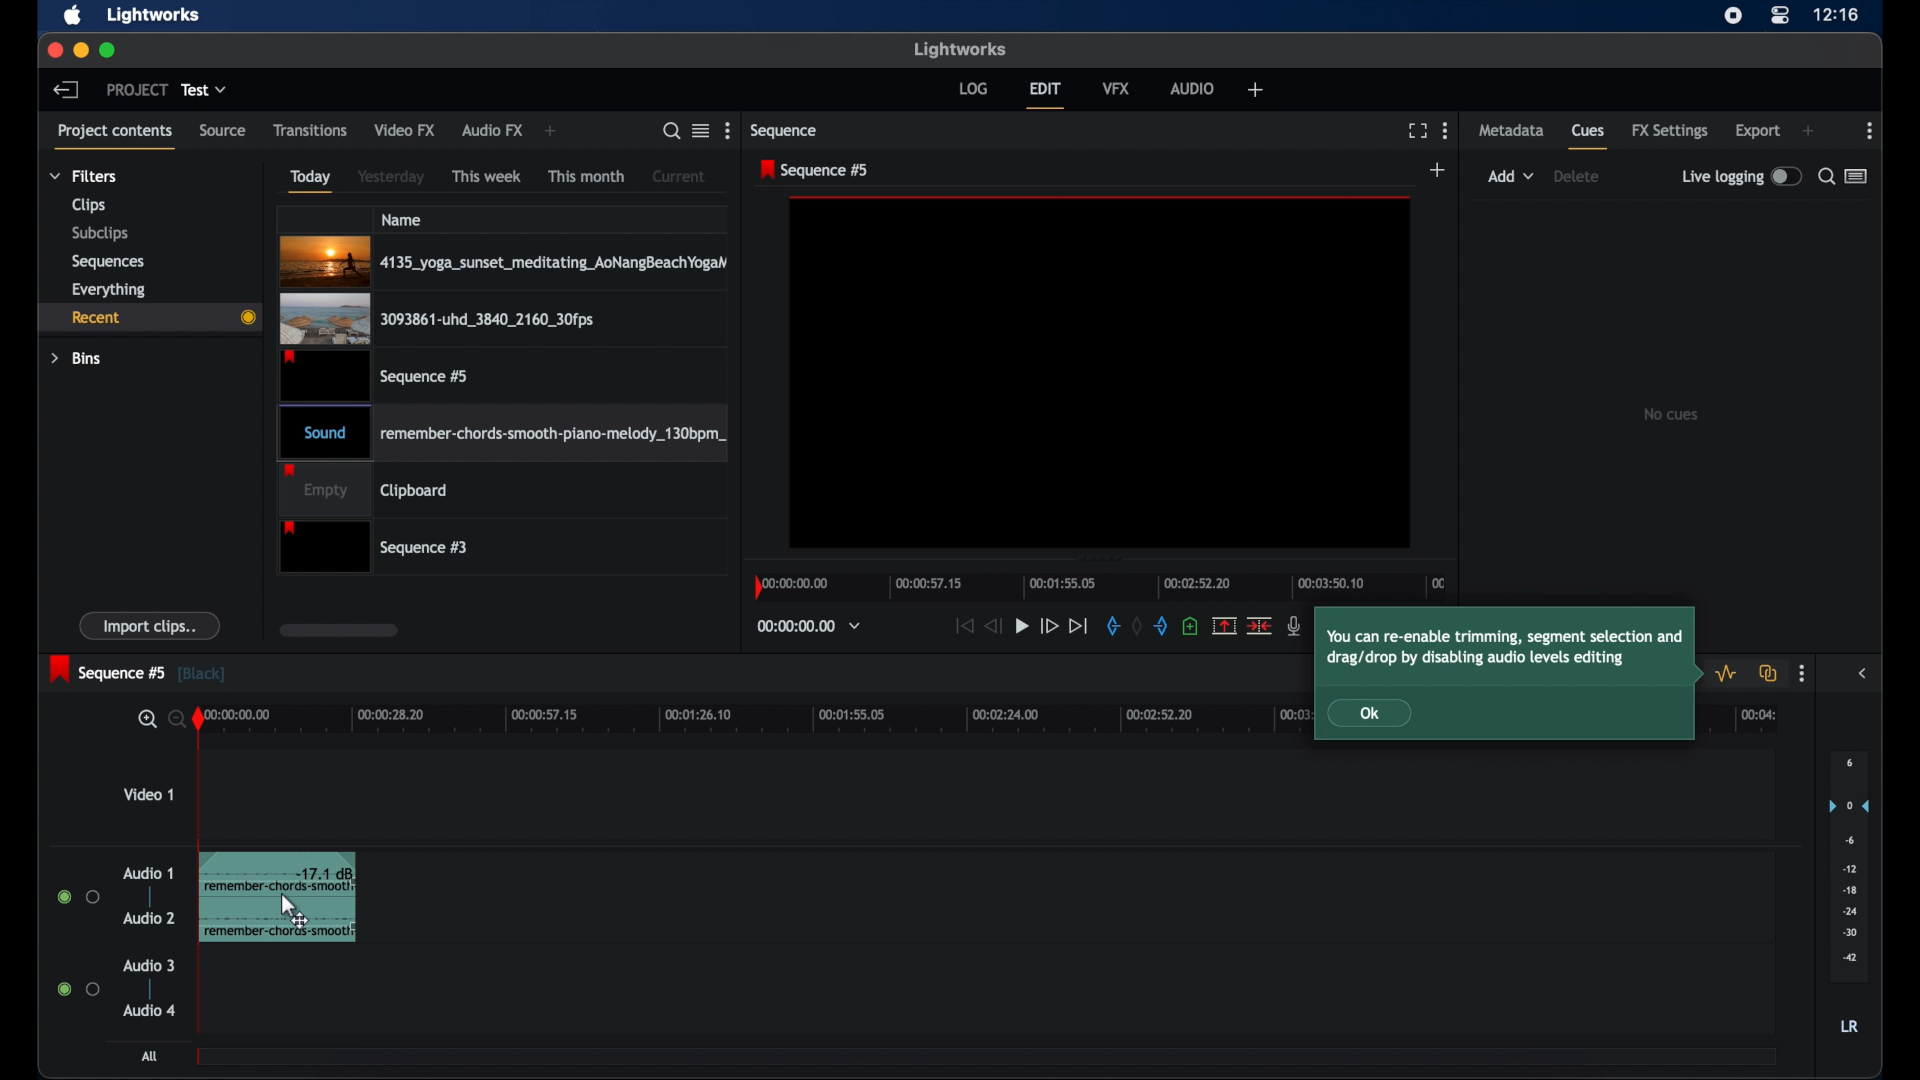  I want to click on no cues, so click(1669, 412).